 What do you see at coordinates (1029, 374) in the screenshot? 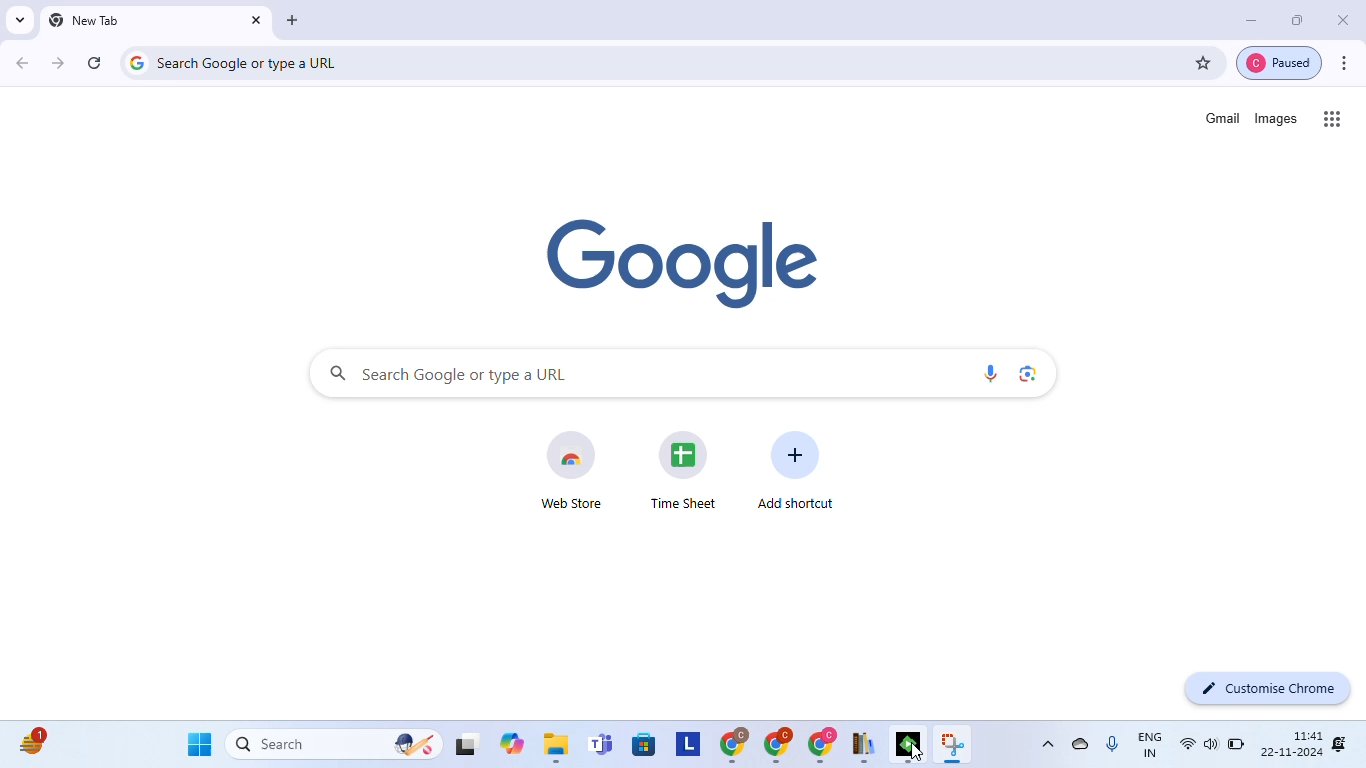
I see `search by image` at bounding box center [1029, 374].